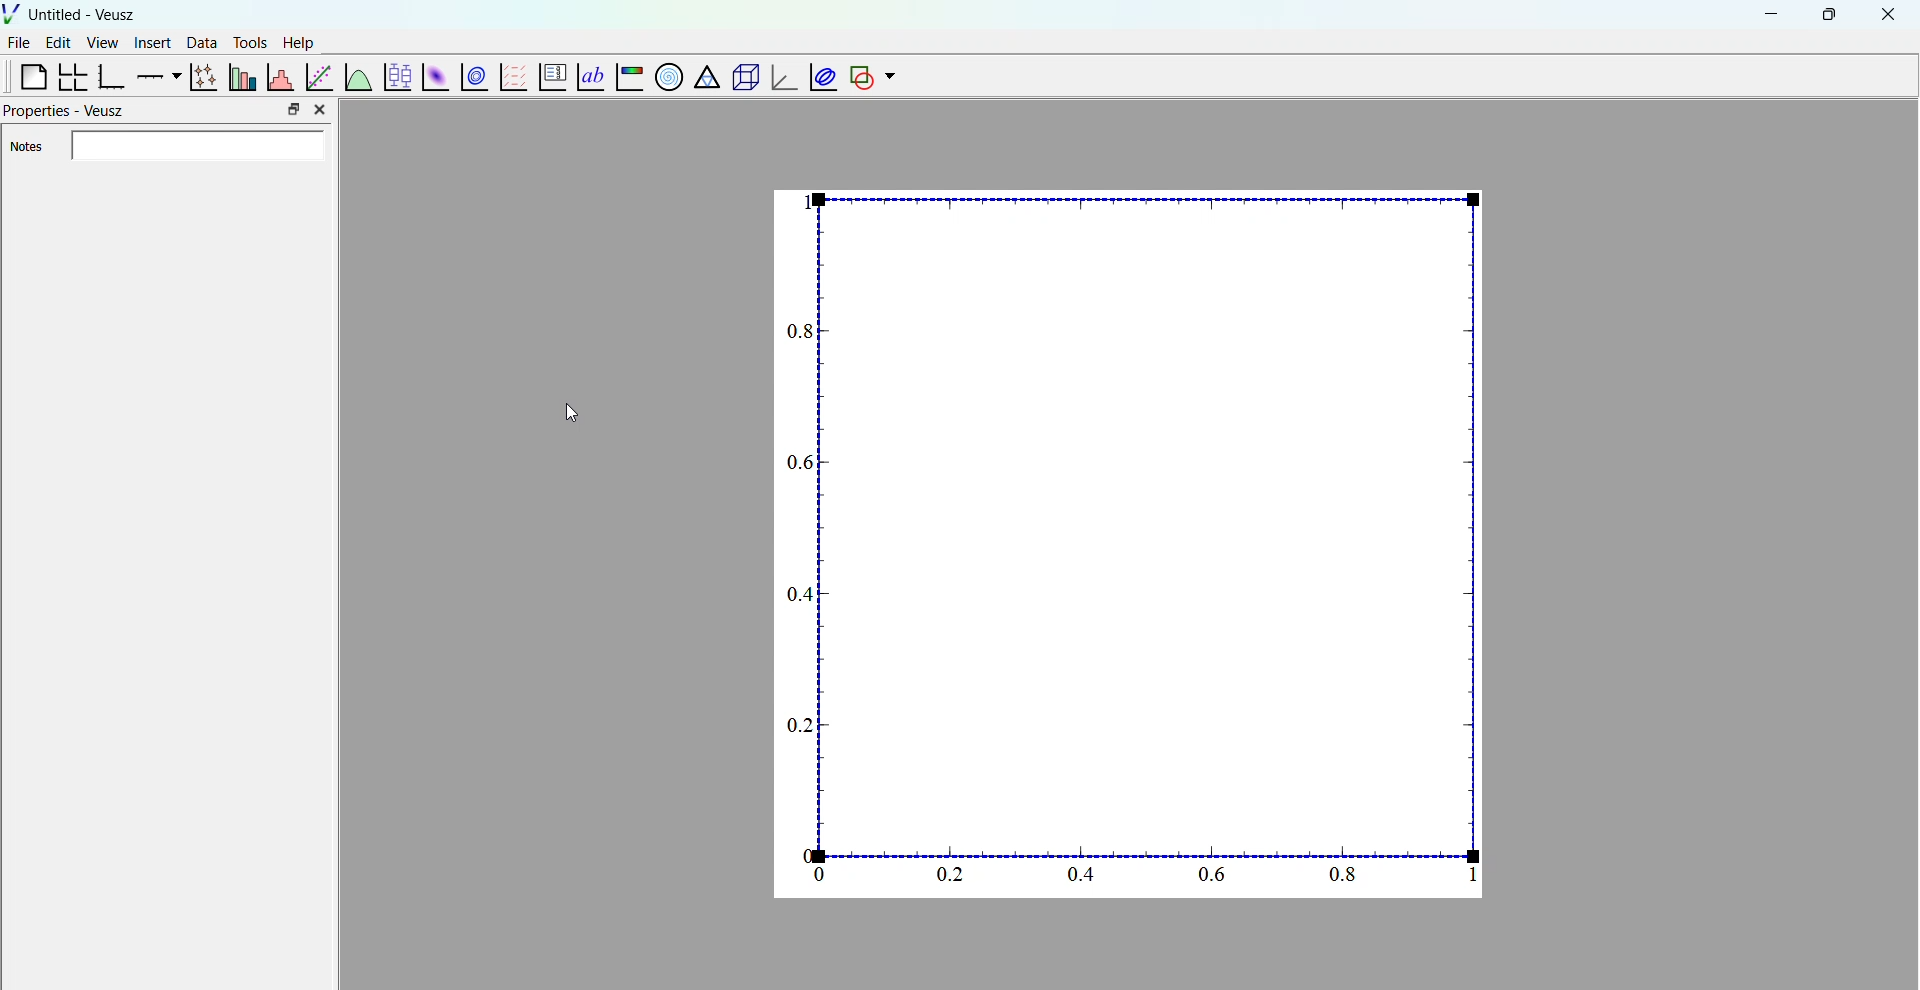  Describe the element at coordinates (890, 77) in the screenshot. I see `dropdown` at that location.